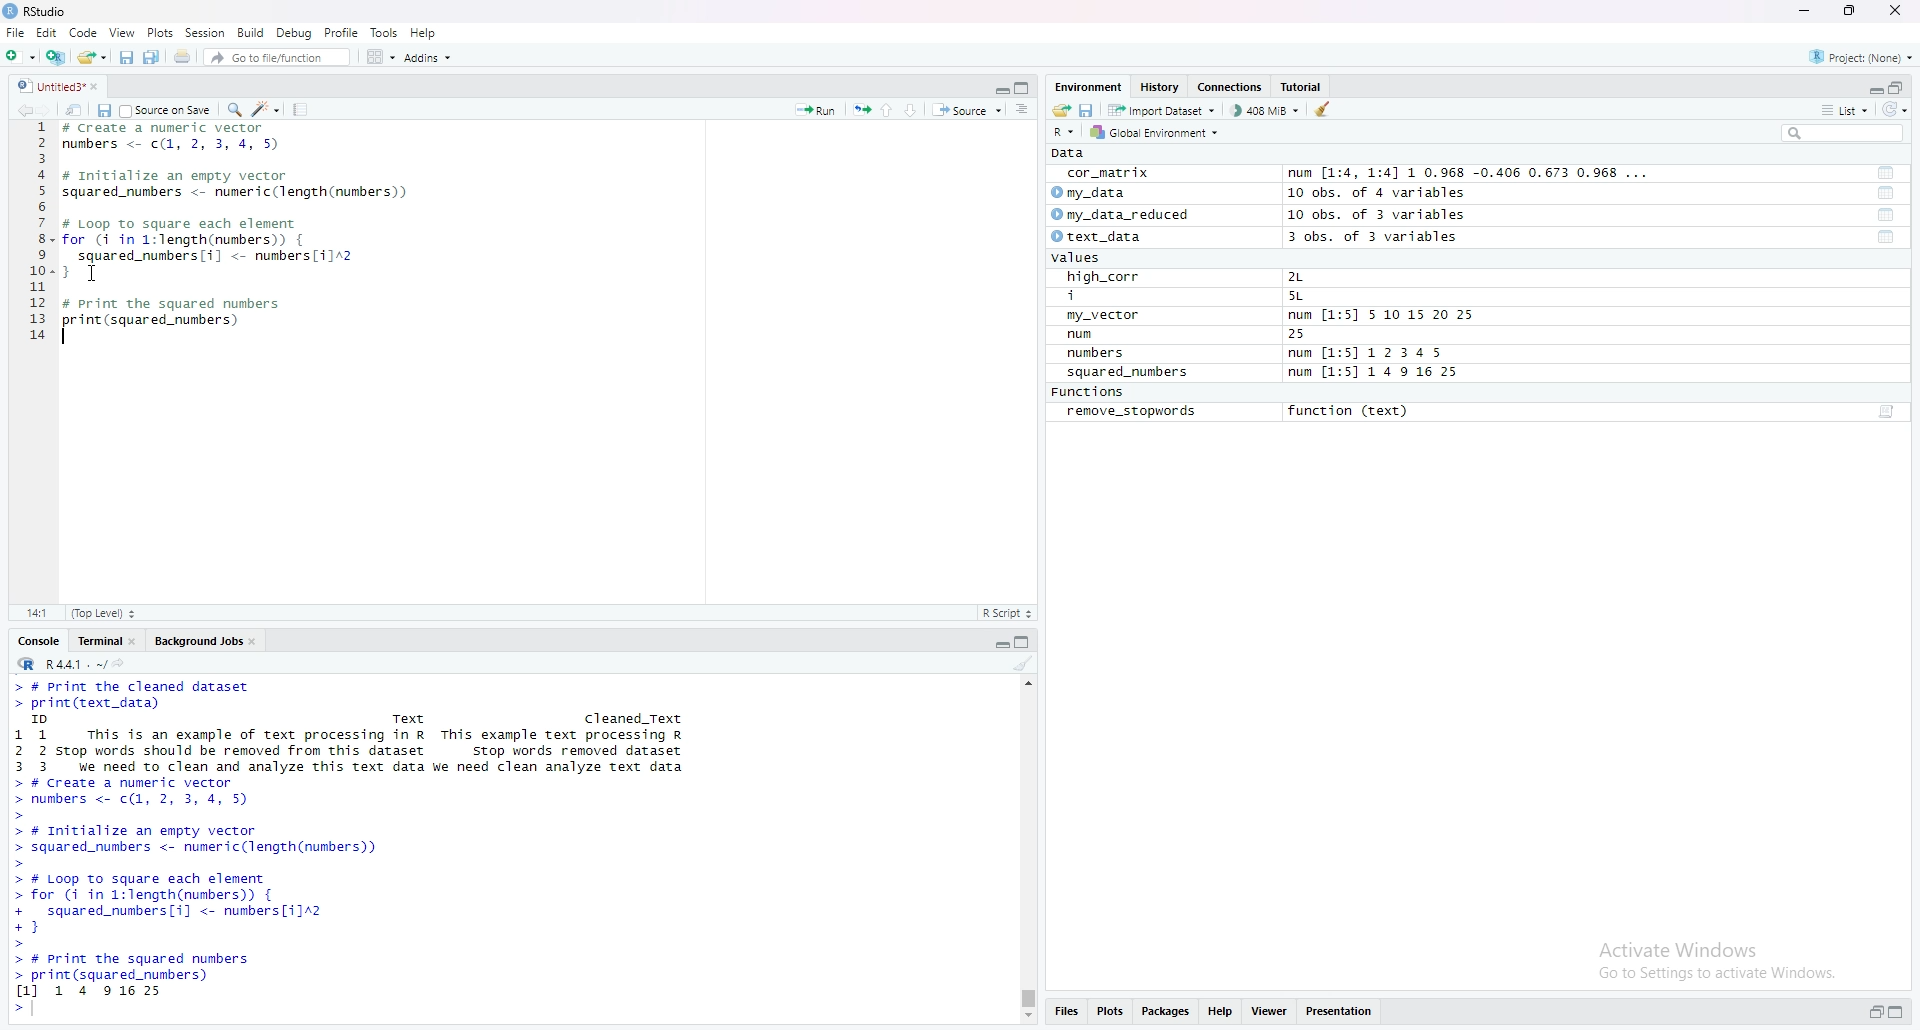 This screenshot has width=1920, height=1030. What do you see at coordinates (36, 612) in the screenshot?
I see `14:1` at bounding box center [36, 612].